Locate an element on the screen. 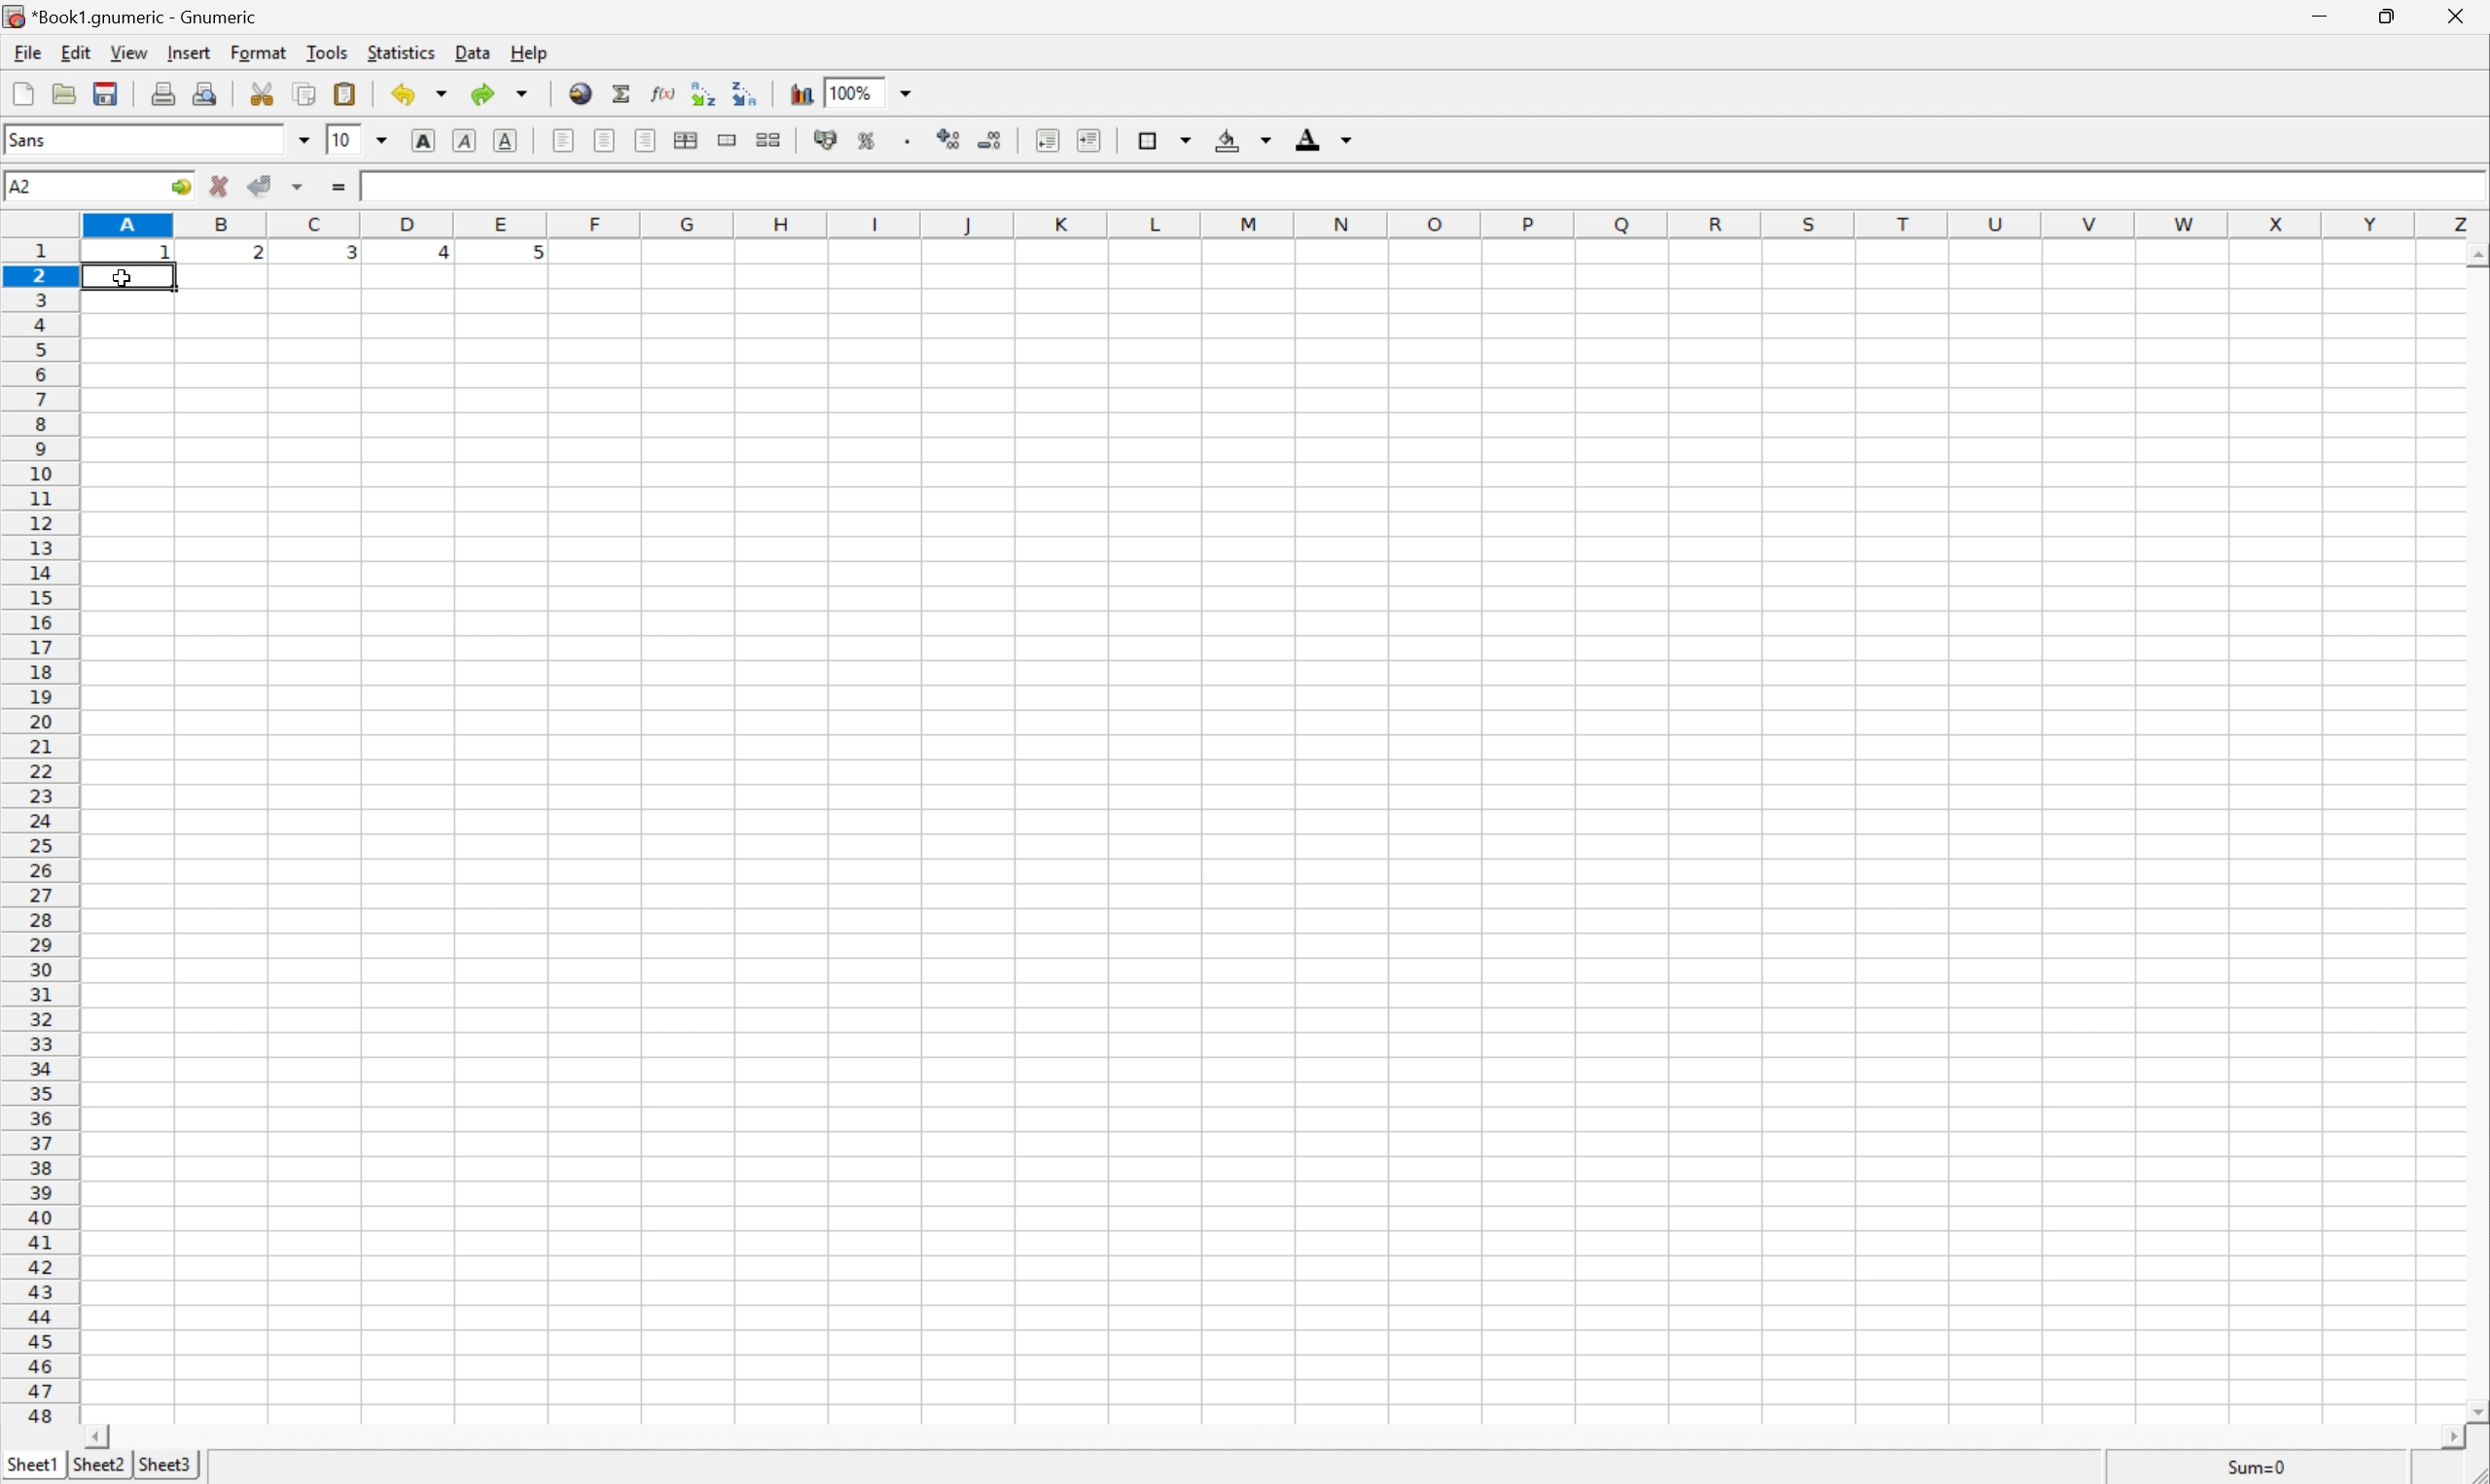 This screenshot has height=1484, width=2490. input cells  is located at coordinates (1270, 856).